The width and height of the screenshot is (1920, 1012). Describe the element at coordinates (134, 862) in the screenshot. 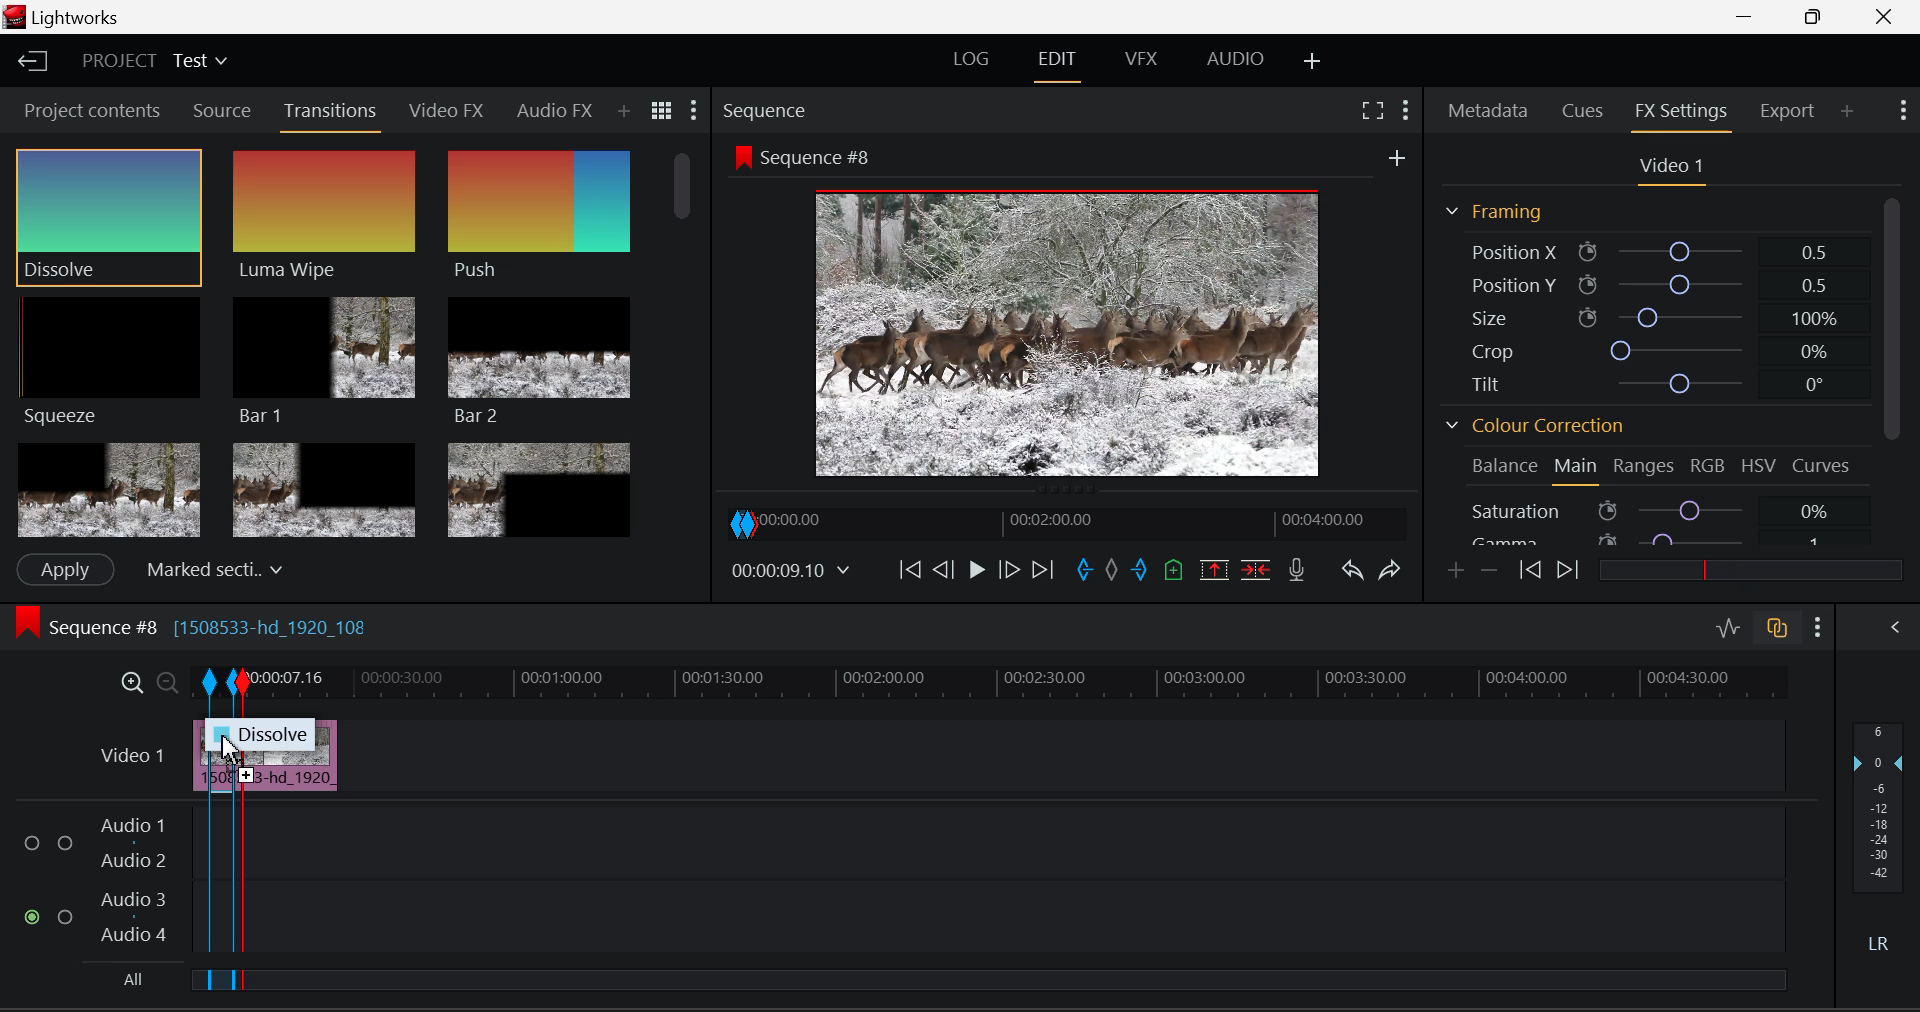

I see `Audio 2` at that location.